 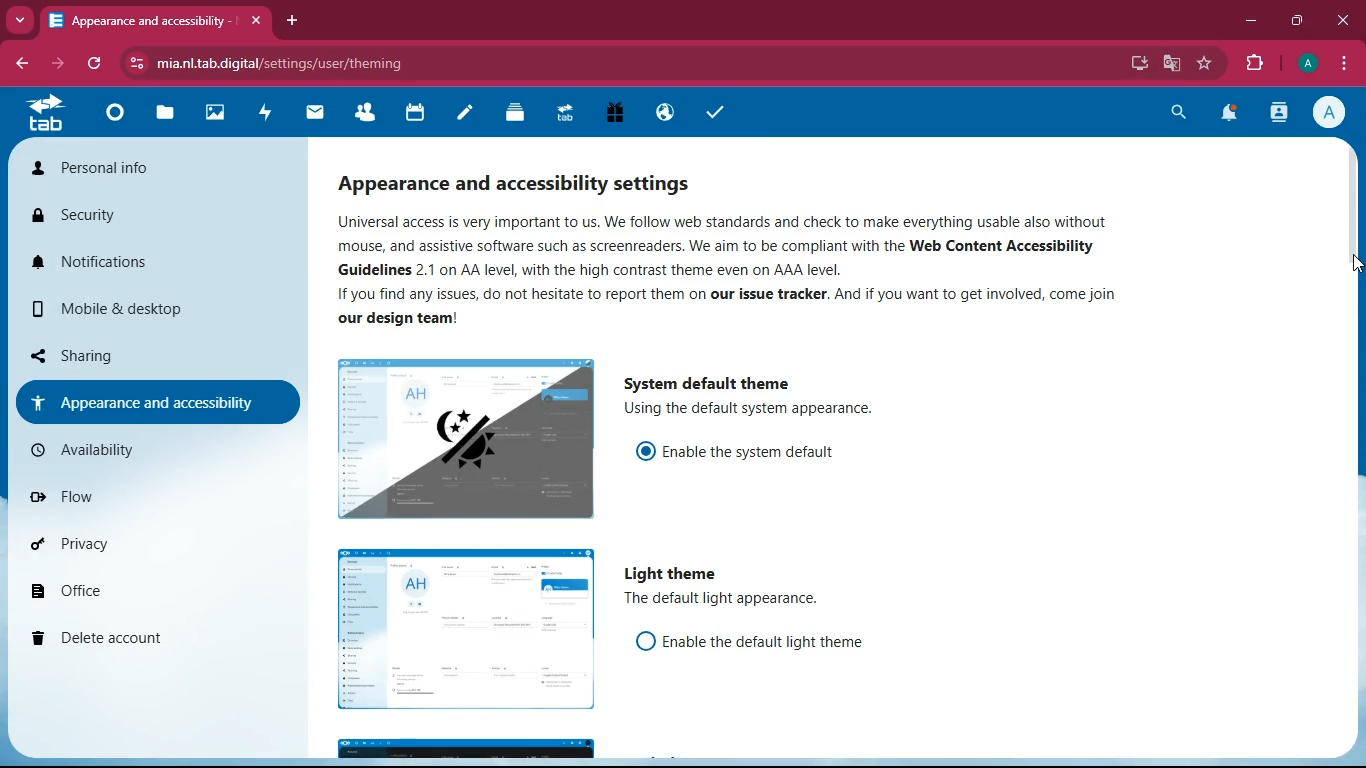 What do you see at coordinates (768, 641) in the screenshot?
I see `enable` at bounding box center [768, 641].